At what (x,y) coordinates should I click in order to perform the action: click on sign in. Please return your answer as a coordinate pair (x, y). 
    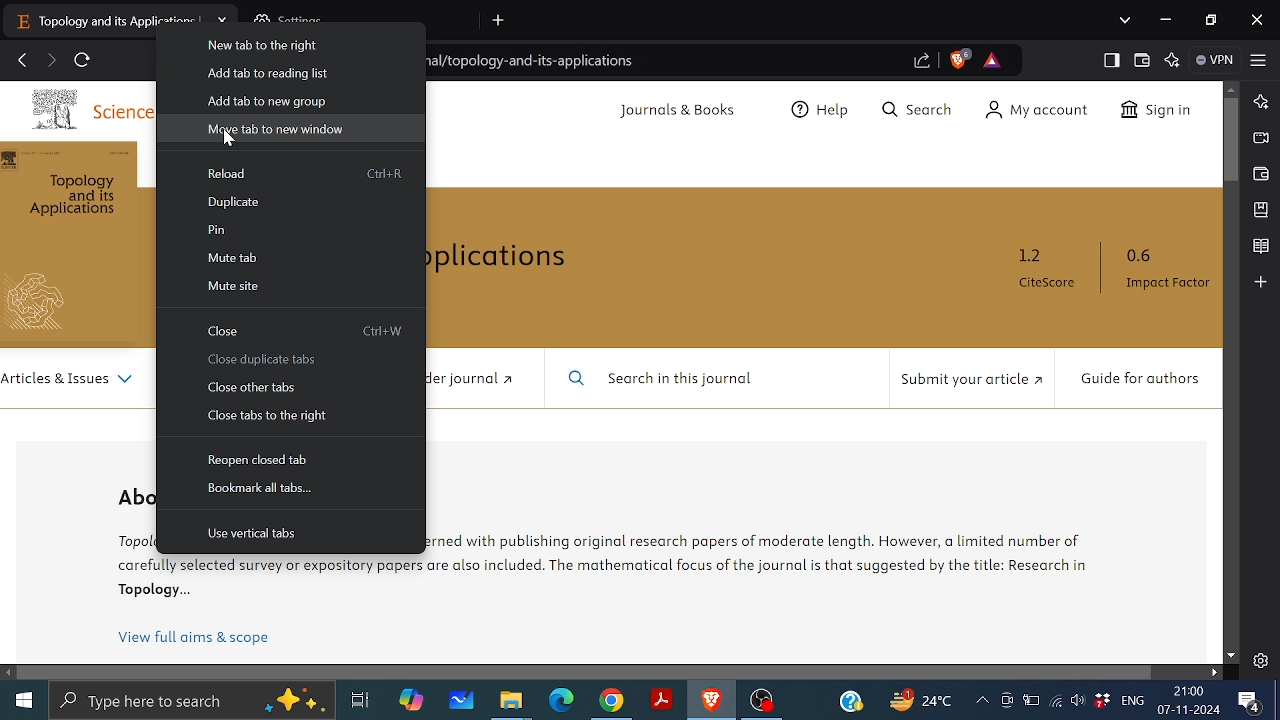
    Looking at the image, I should click on (1152, 108).